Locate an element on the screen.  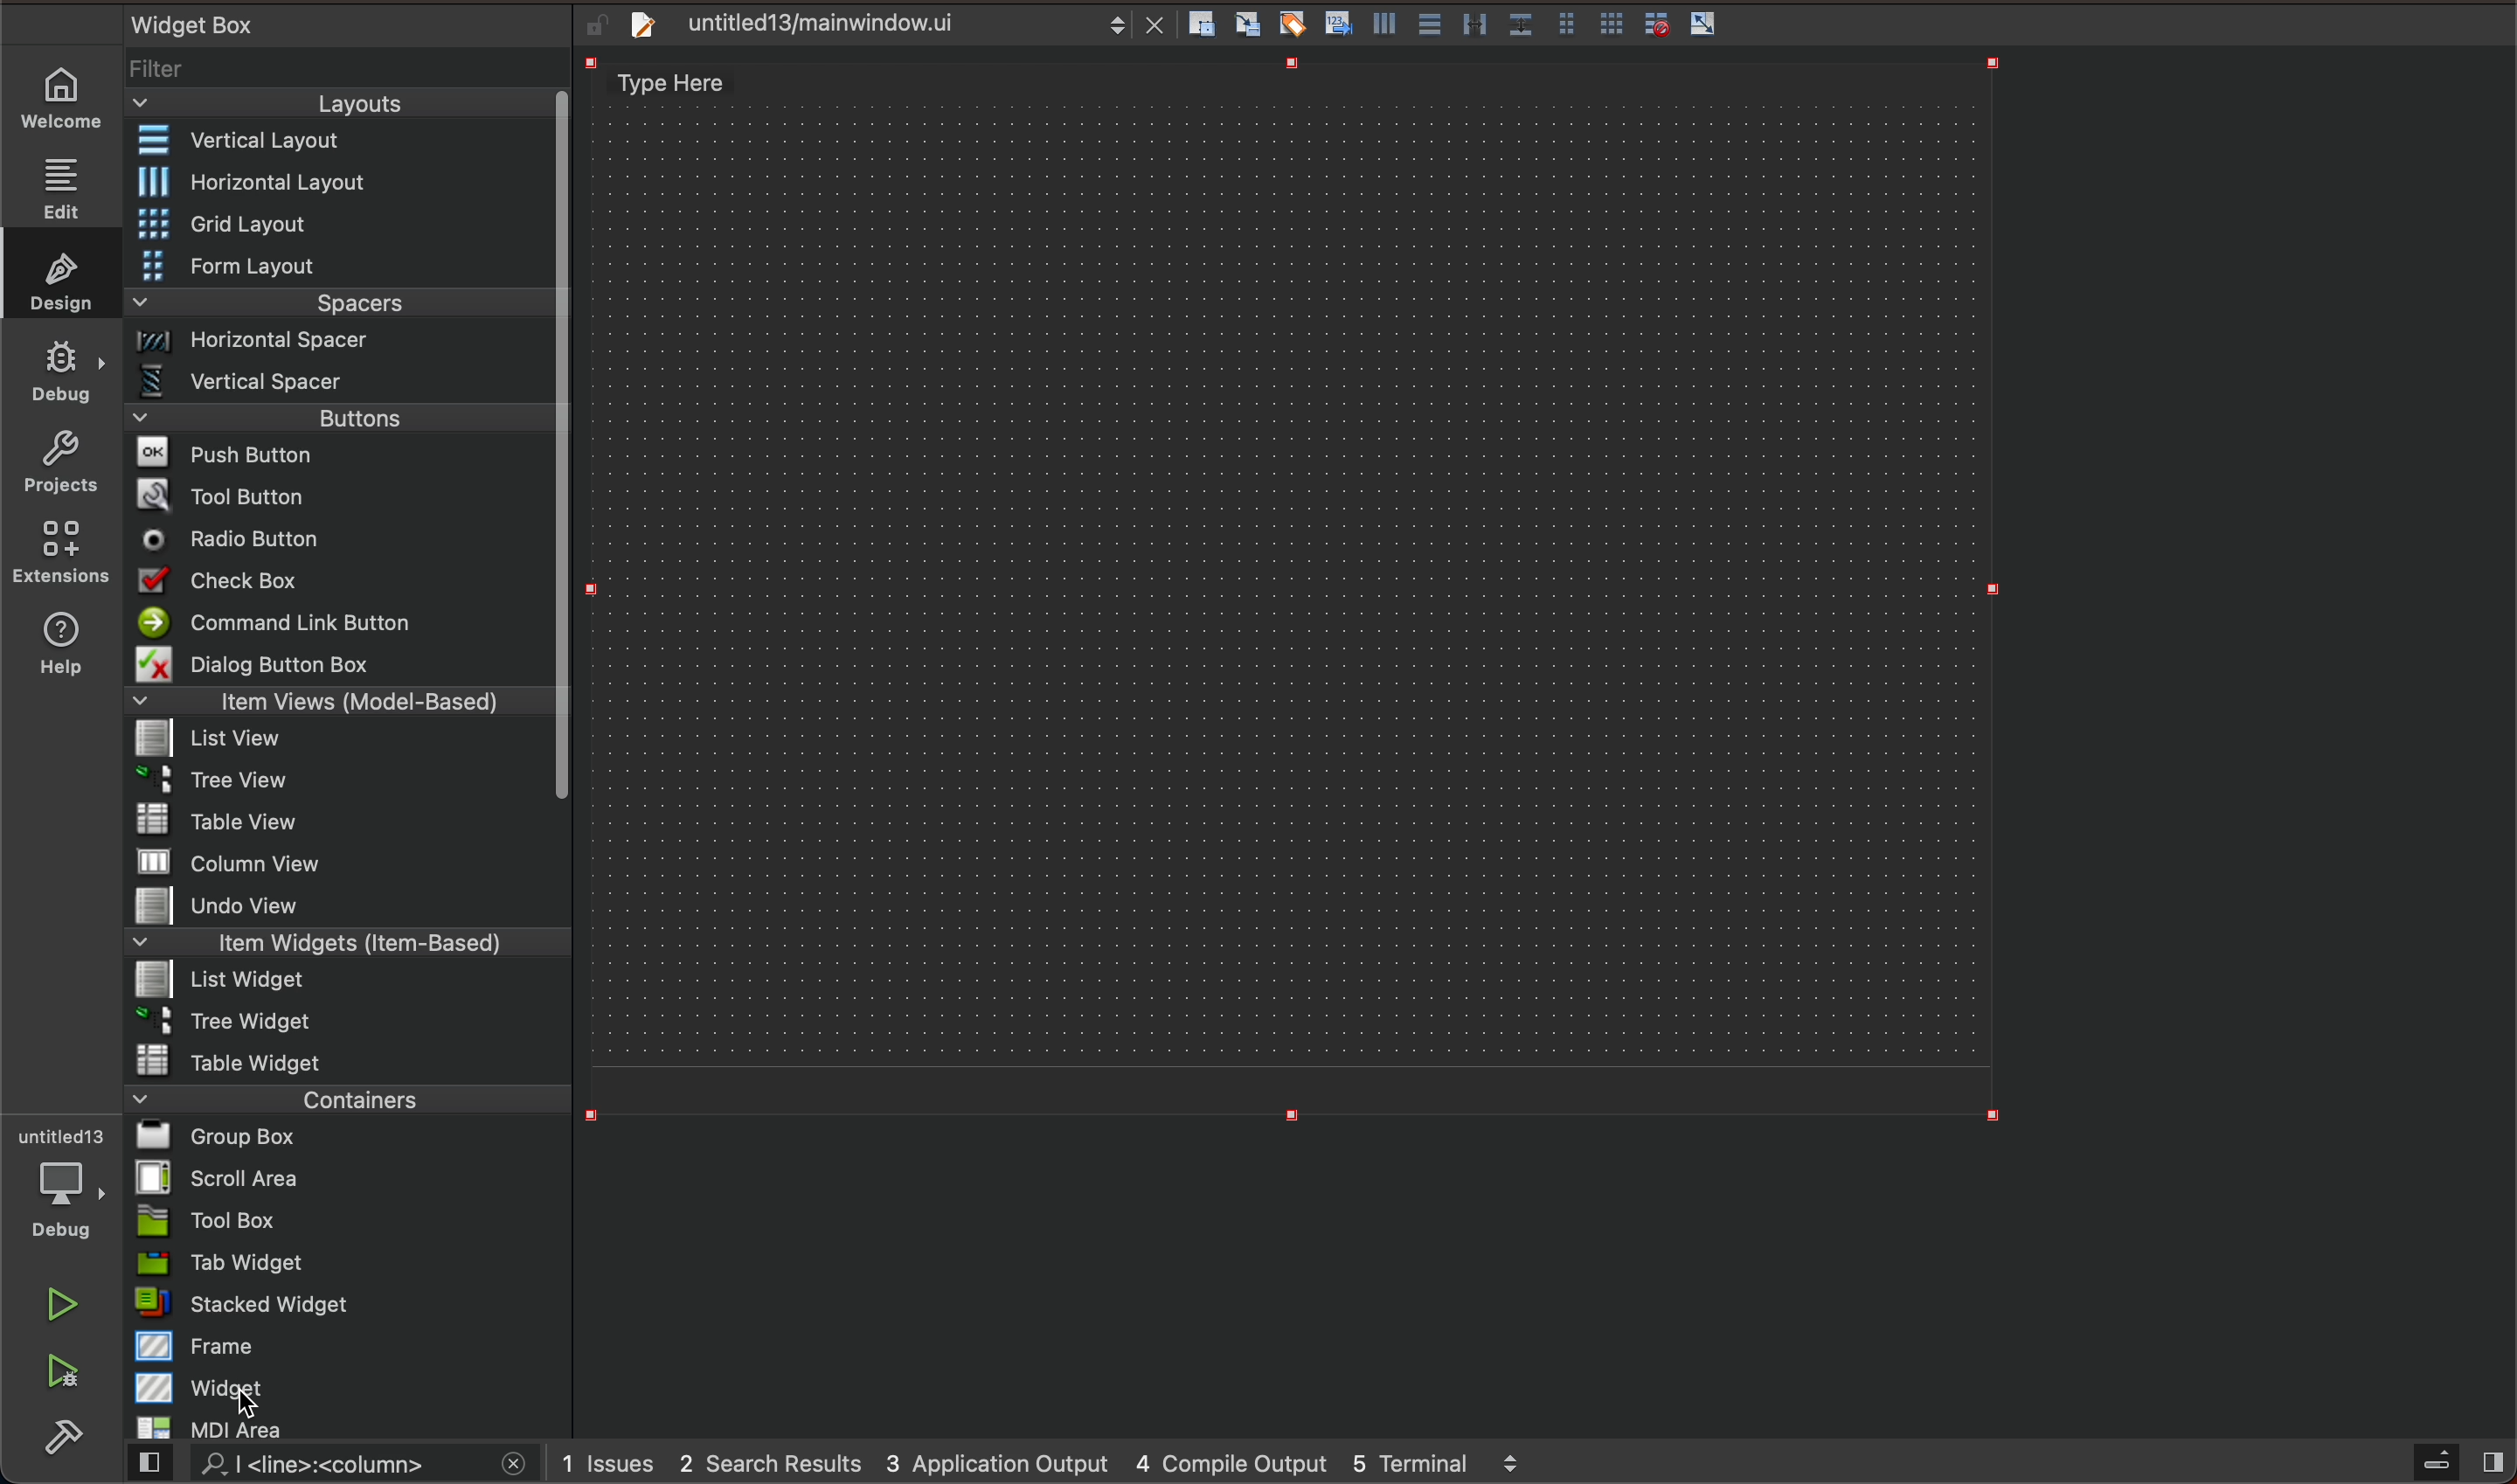
tree widget is located at coordinates (341, 1022).